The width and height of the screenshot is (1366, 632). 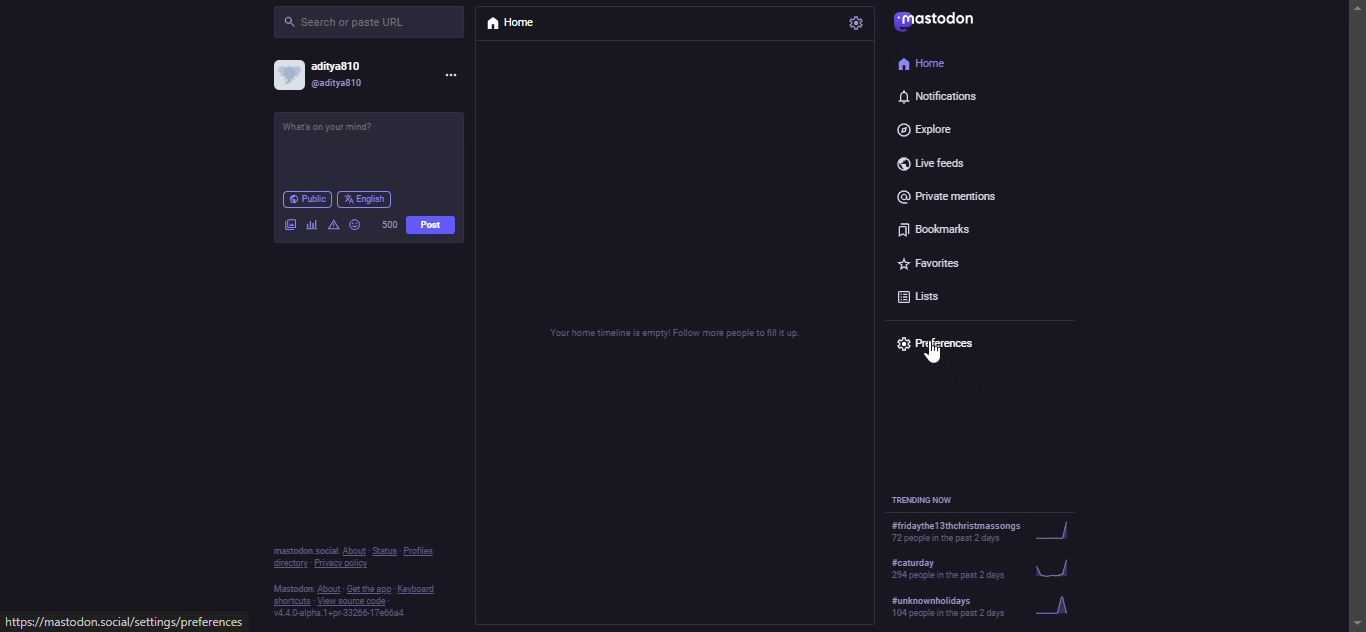 What do you see at coordinates (360, 585) in the screenshot?
I see `info` at bounding box center [360, 585].